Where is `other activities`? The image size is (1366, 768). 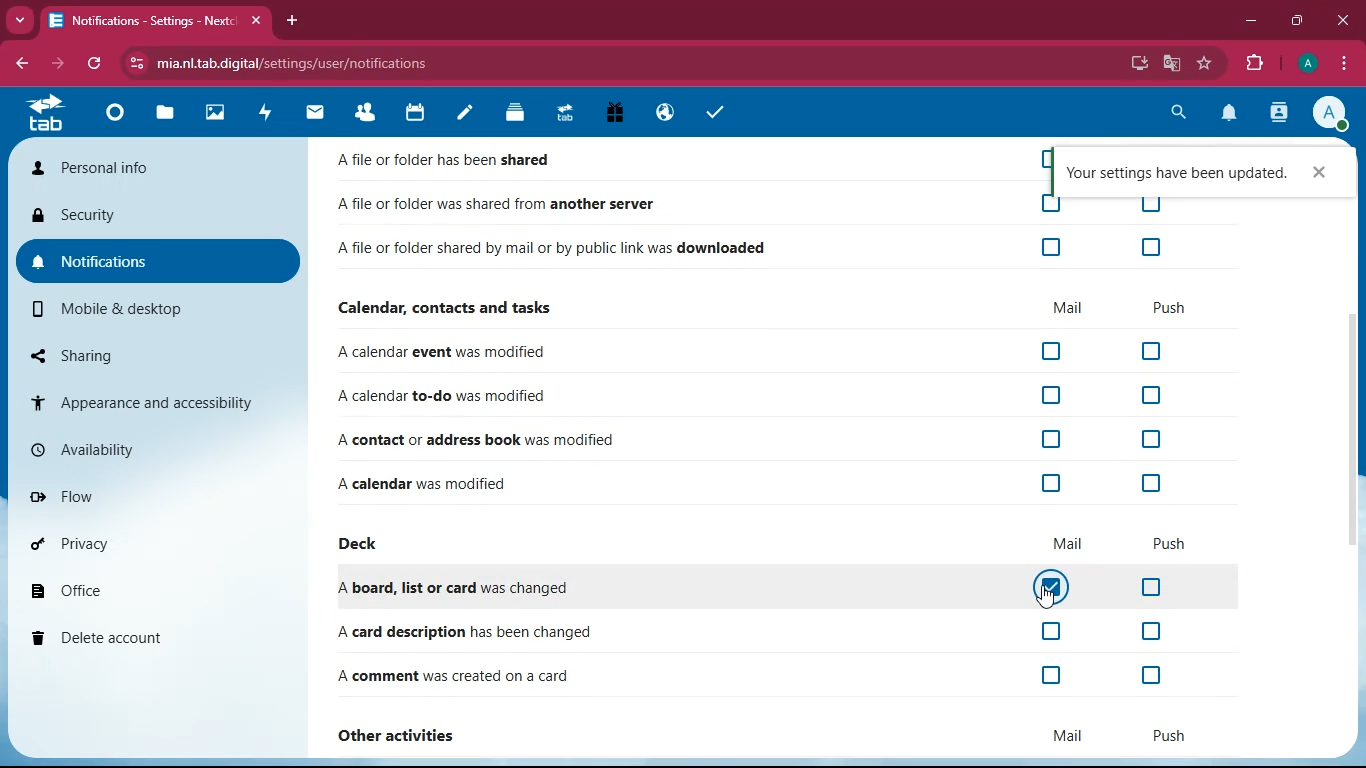
other activities is located at coordinates (406, 732).